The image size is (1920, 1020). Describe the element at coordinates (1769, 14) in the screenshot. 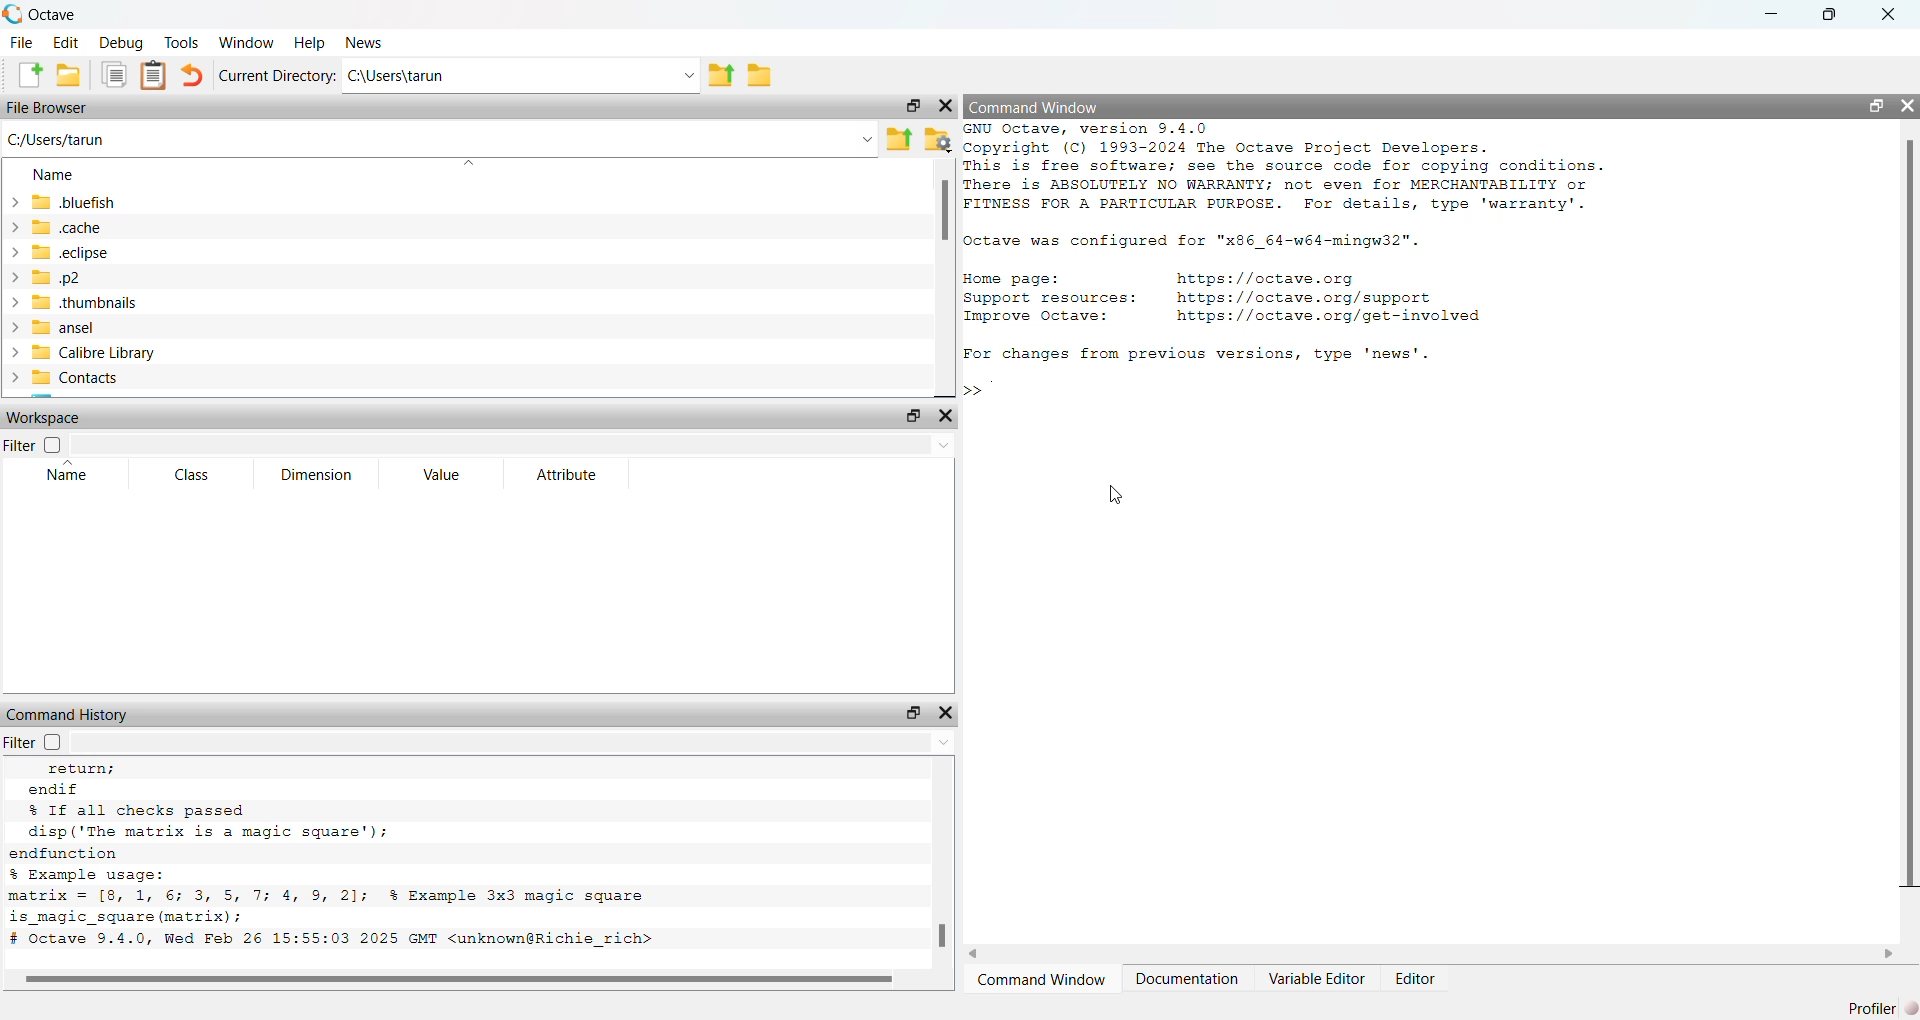

I see `minimize` at that location.